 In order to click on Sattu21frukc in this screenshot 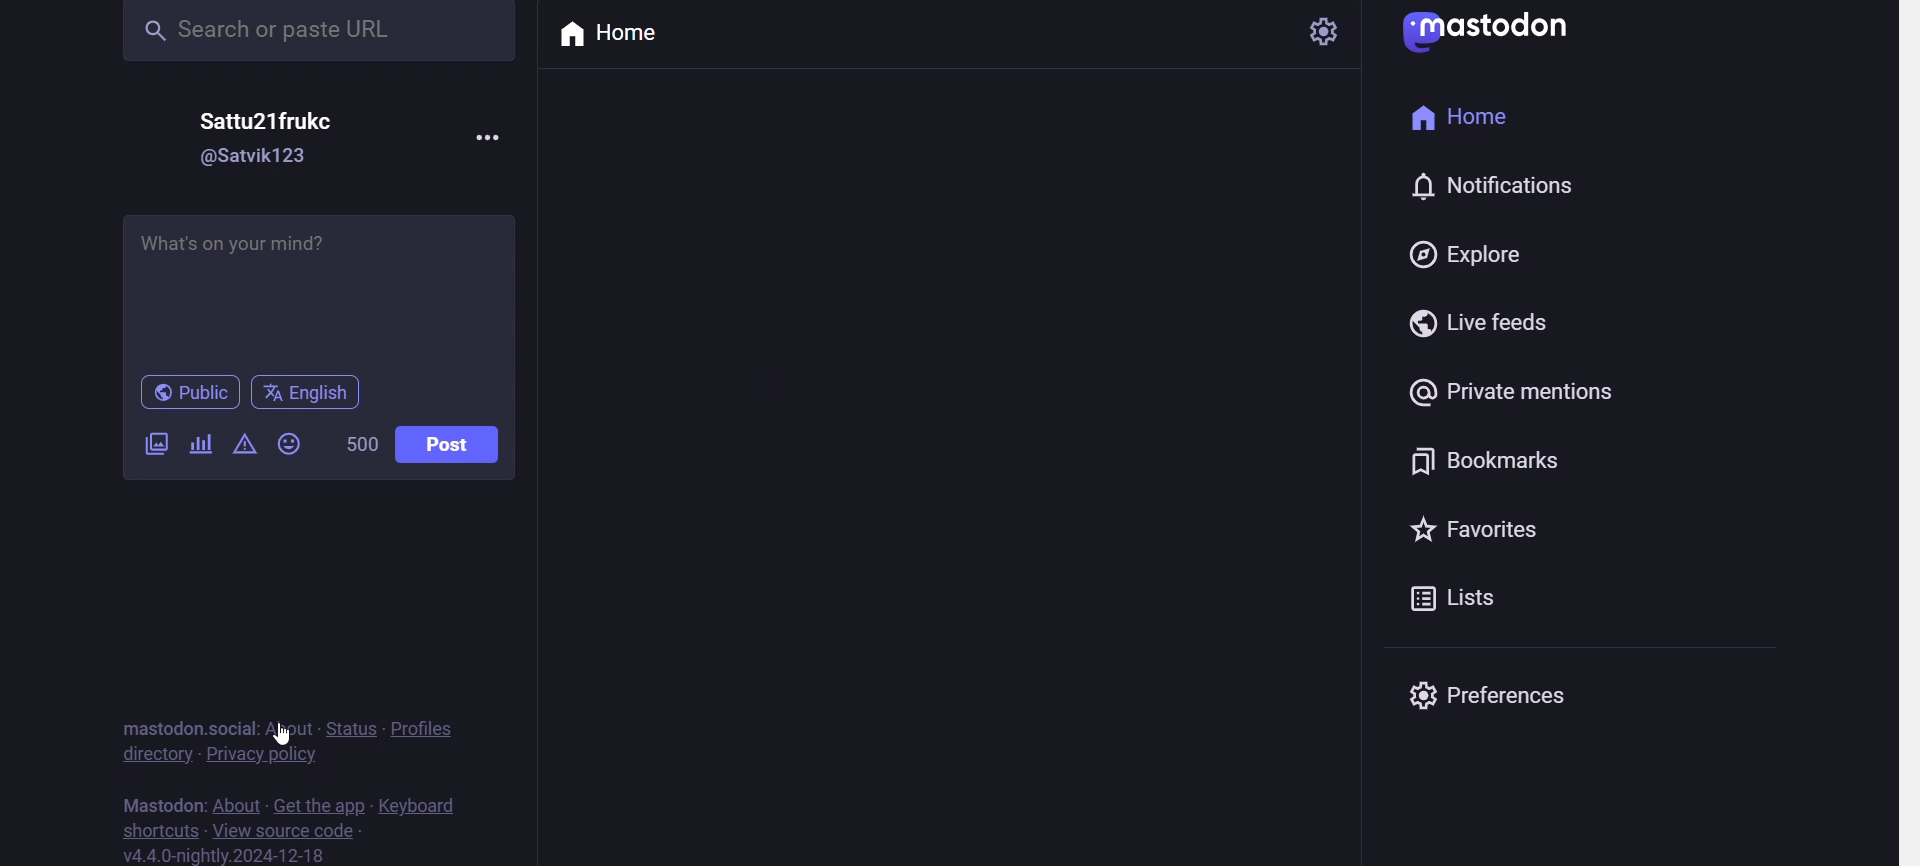, I will do `click(270, 125)`.